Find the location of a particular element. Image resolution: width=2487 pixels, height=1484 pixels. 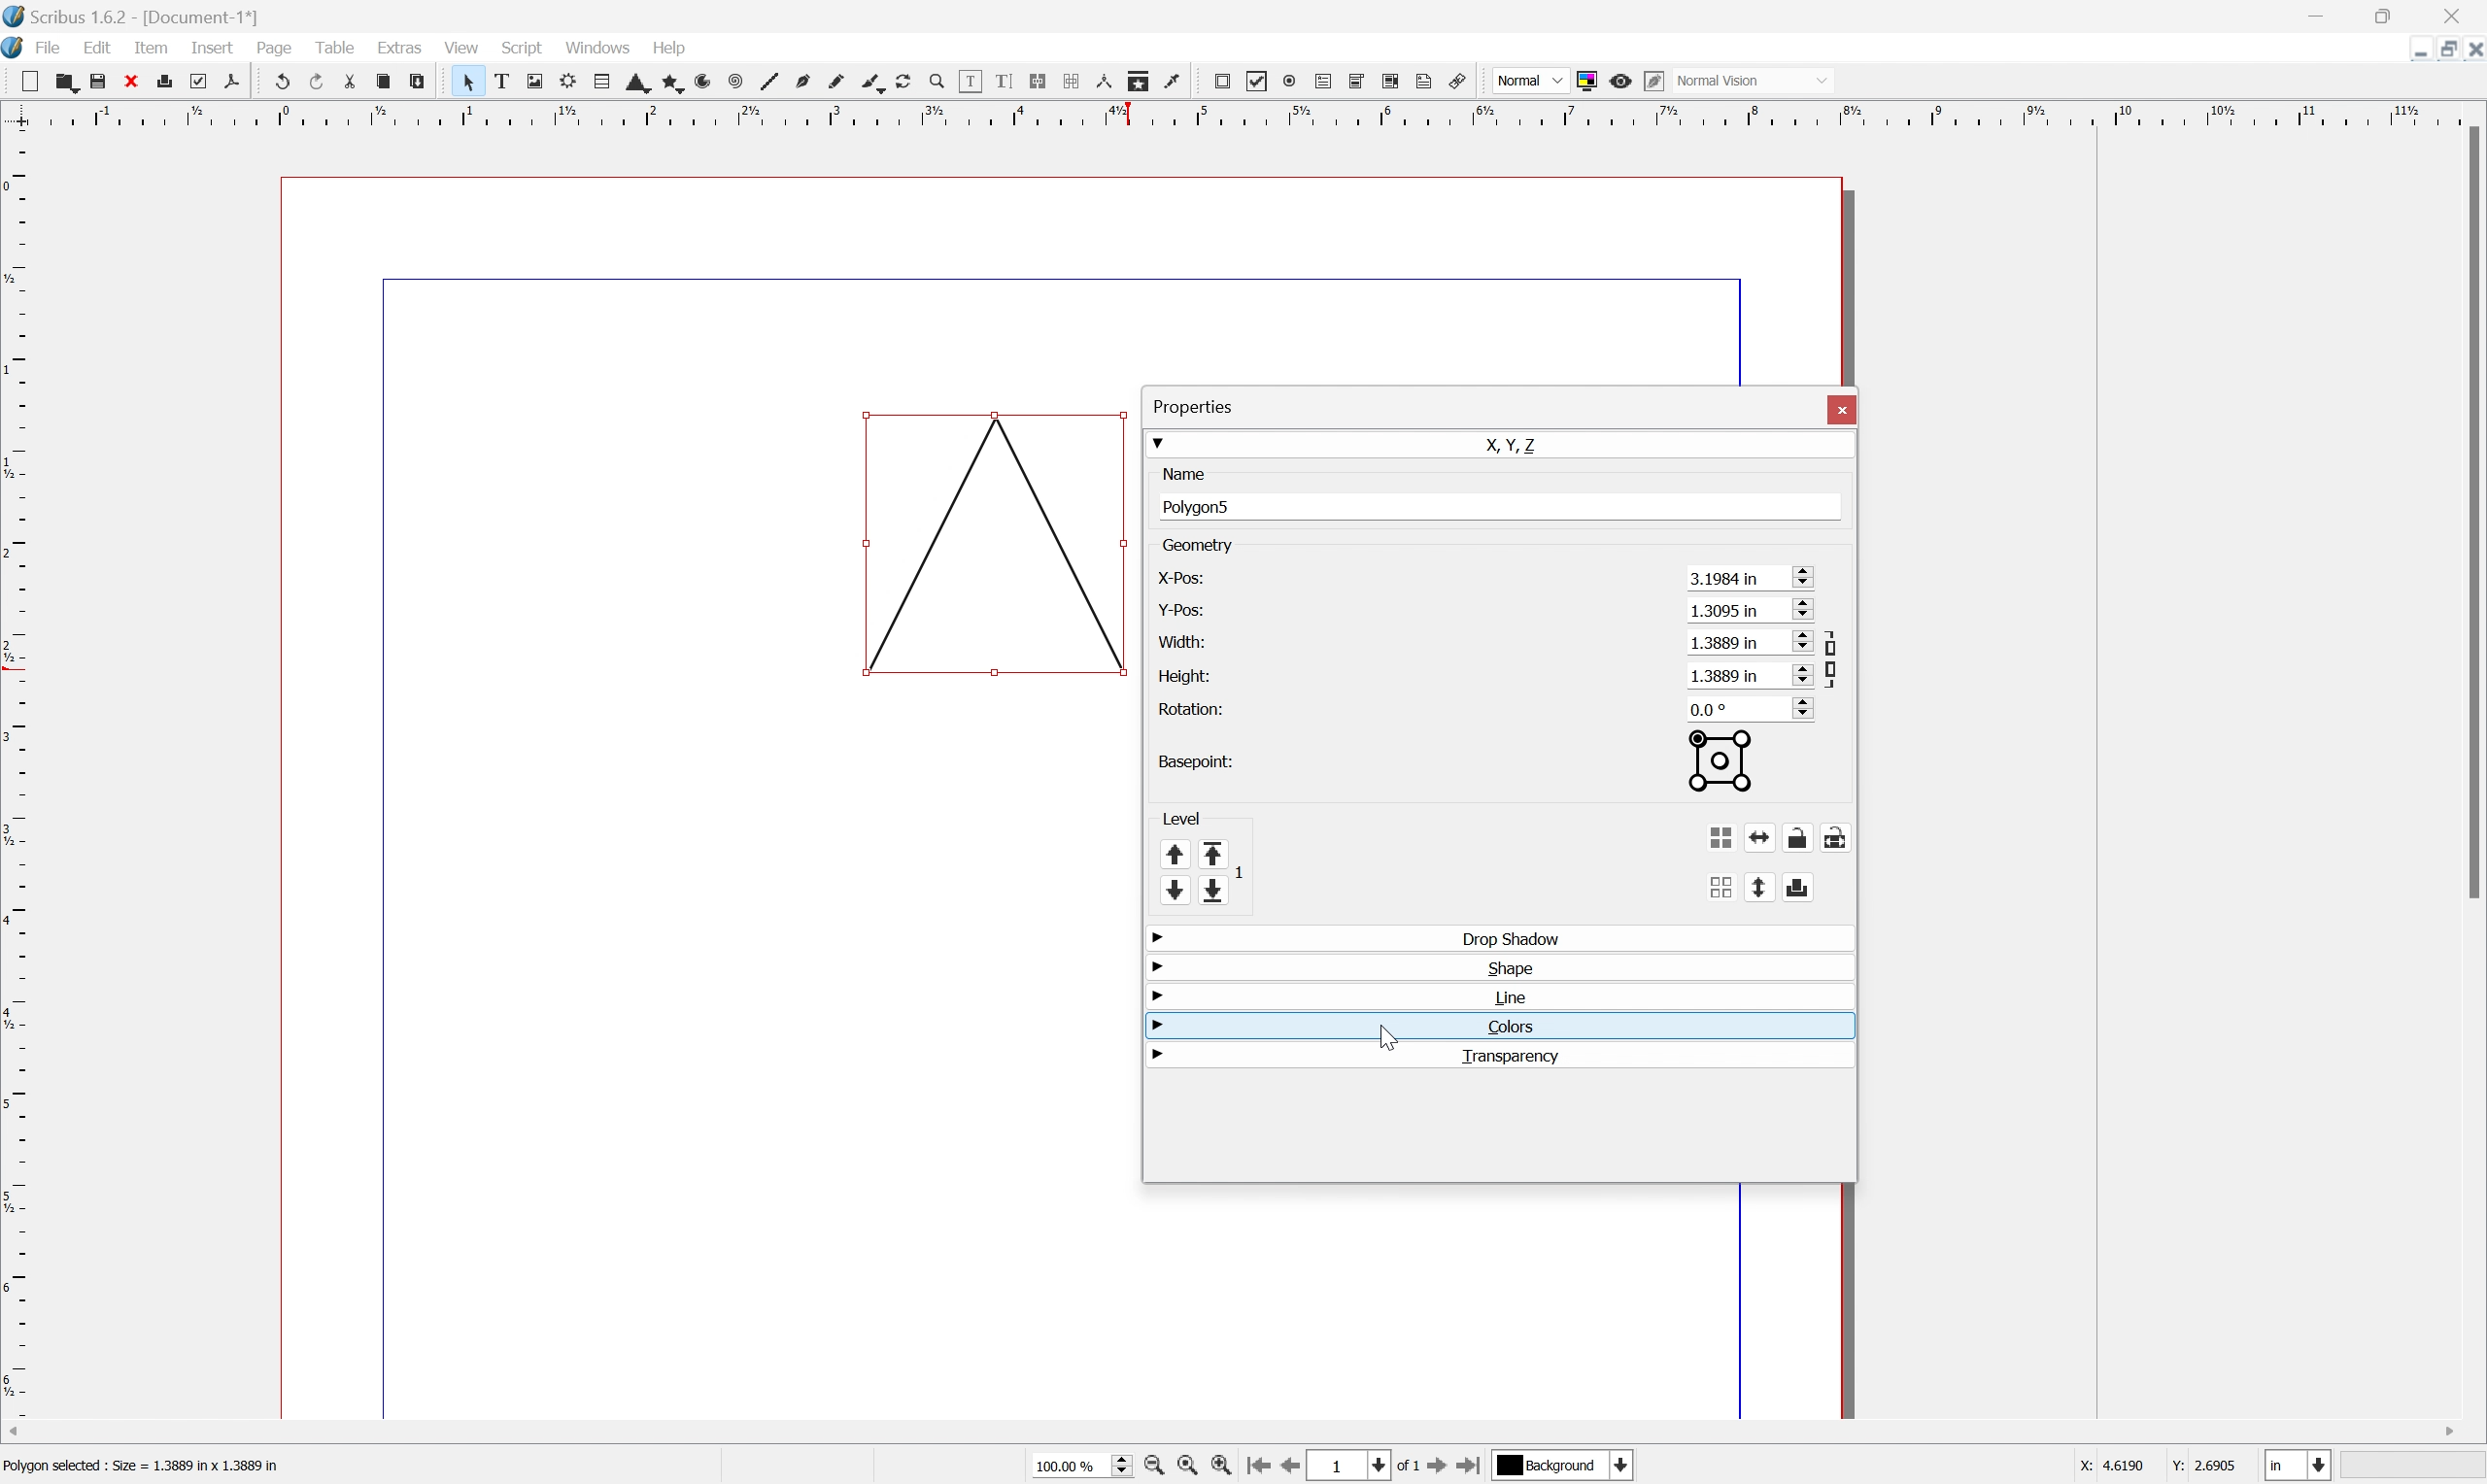

Drop Down is located at coordinates (1155, 997).